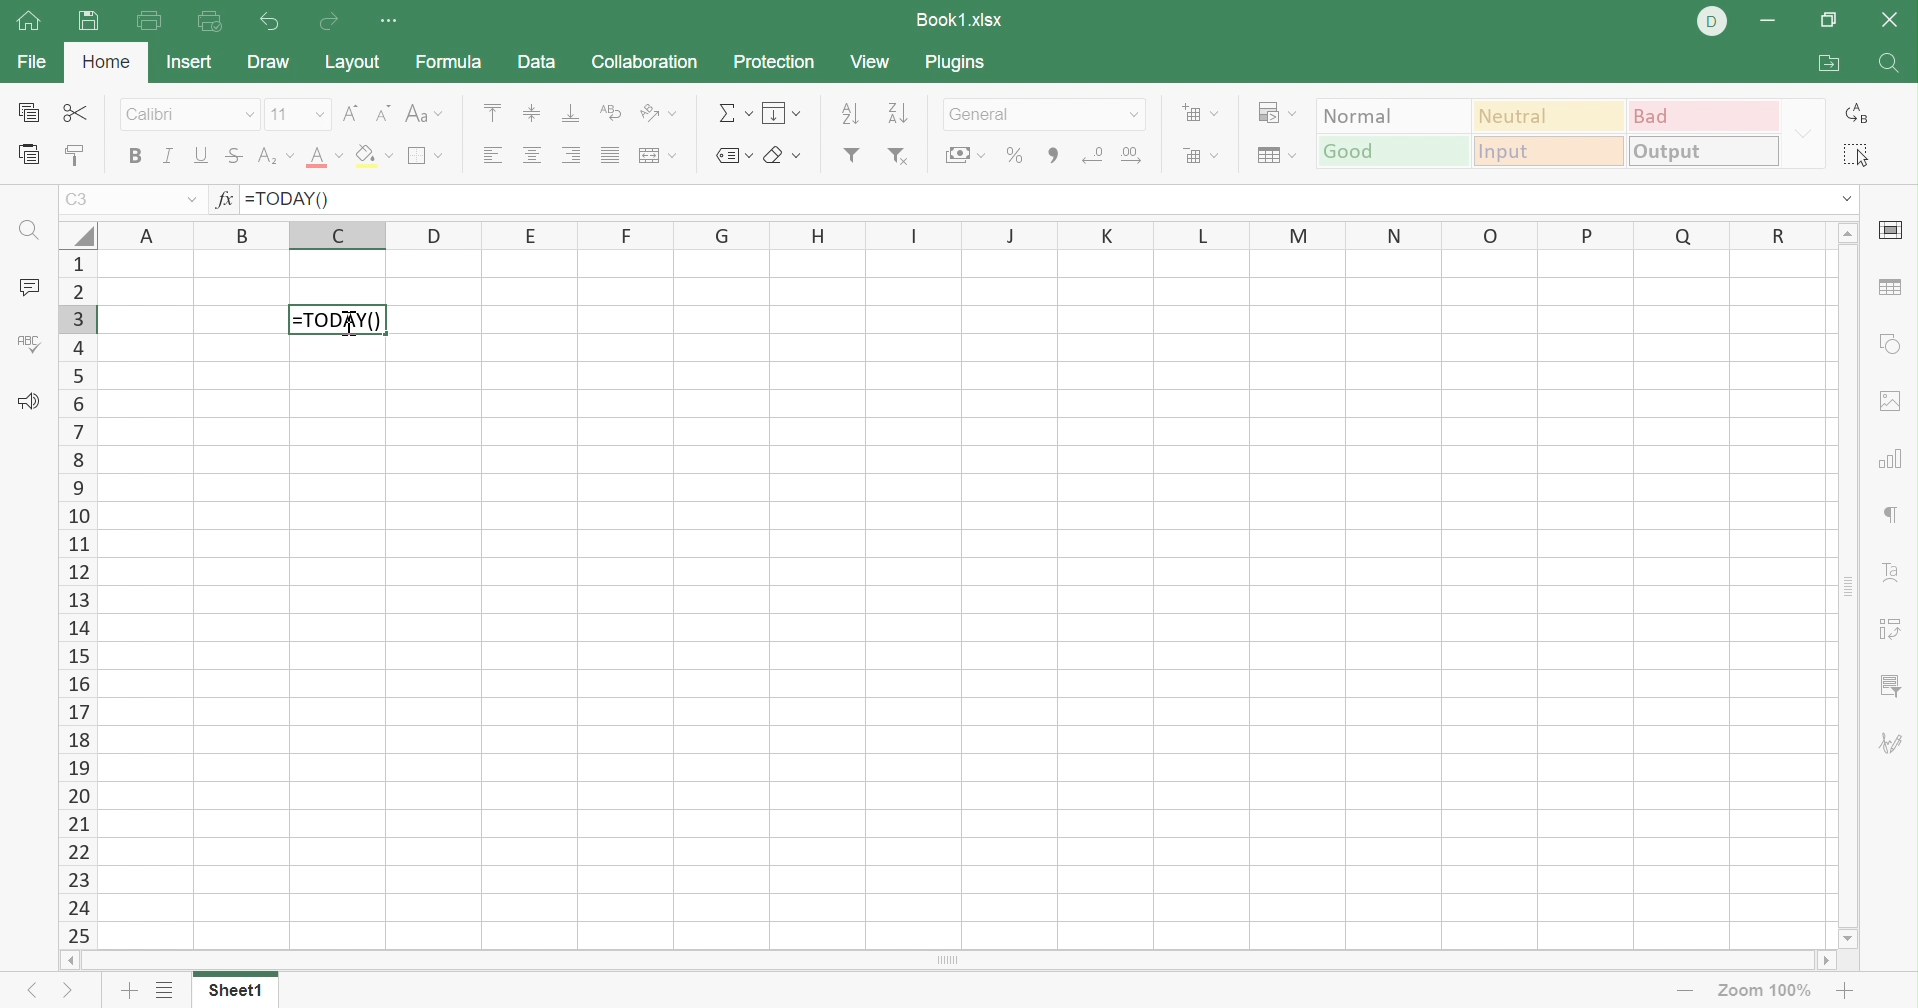 This screenshot has height=1008, width=1918. What do you see at coordinates (957, 237) in the screenshot?
I see `Column Names` at bounding box center [957, 237].